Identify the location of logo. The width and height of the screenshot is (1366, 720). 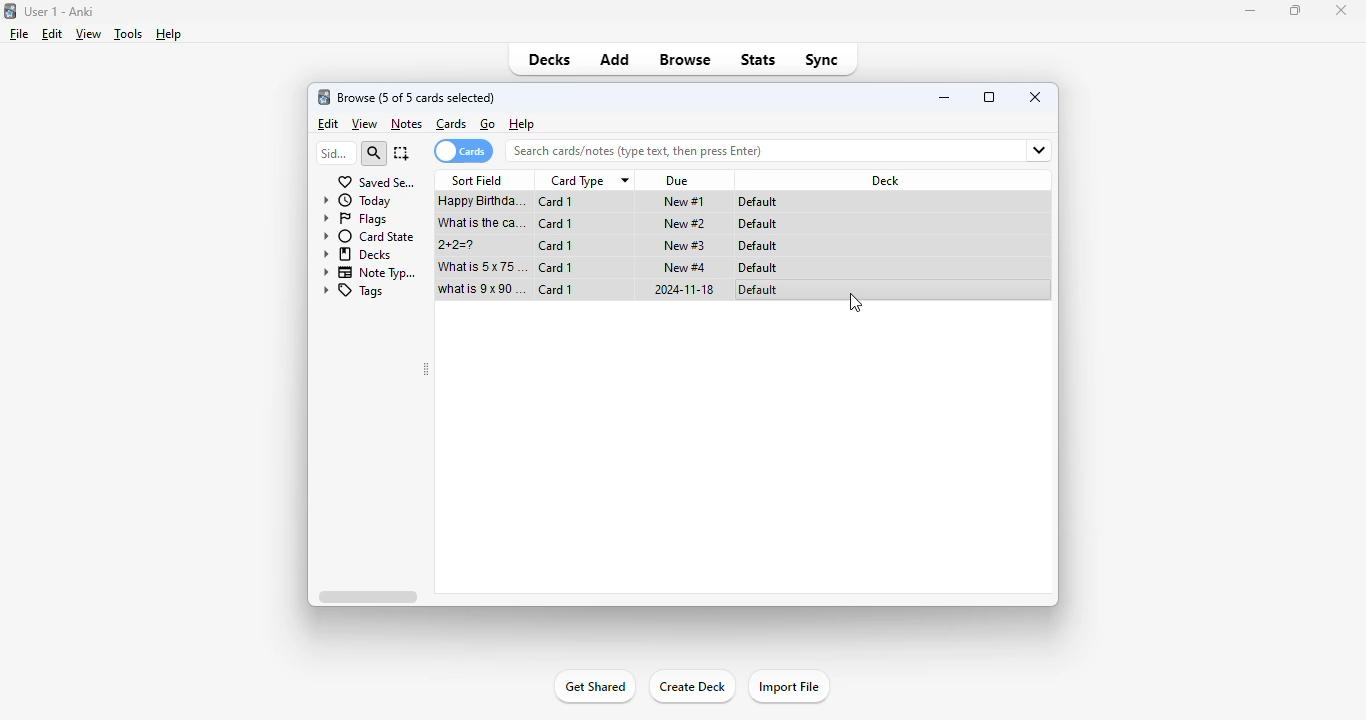
(323, 97).